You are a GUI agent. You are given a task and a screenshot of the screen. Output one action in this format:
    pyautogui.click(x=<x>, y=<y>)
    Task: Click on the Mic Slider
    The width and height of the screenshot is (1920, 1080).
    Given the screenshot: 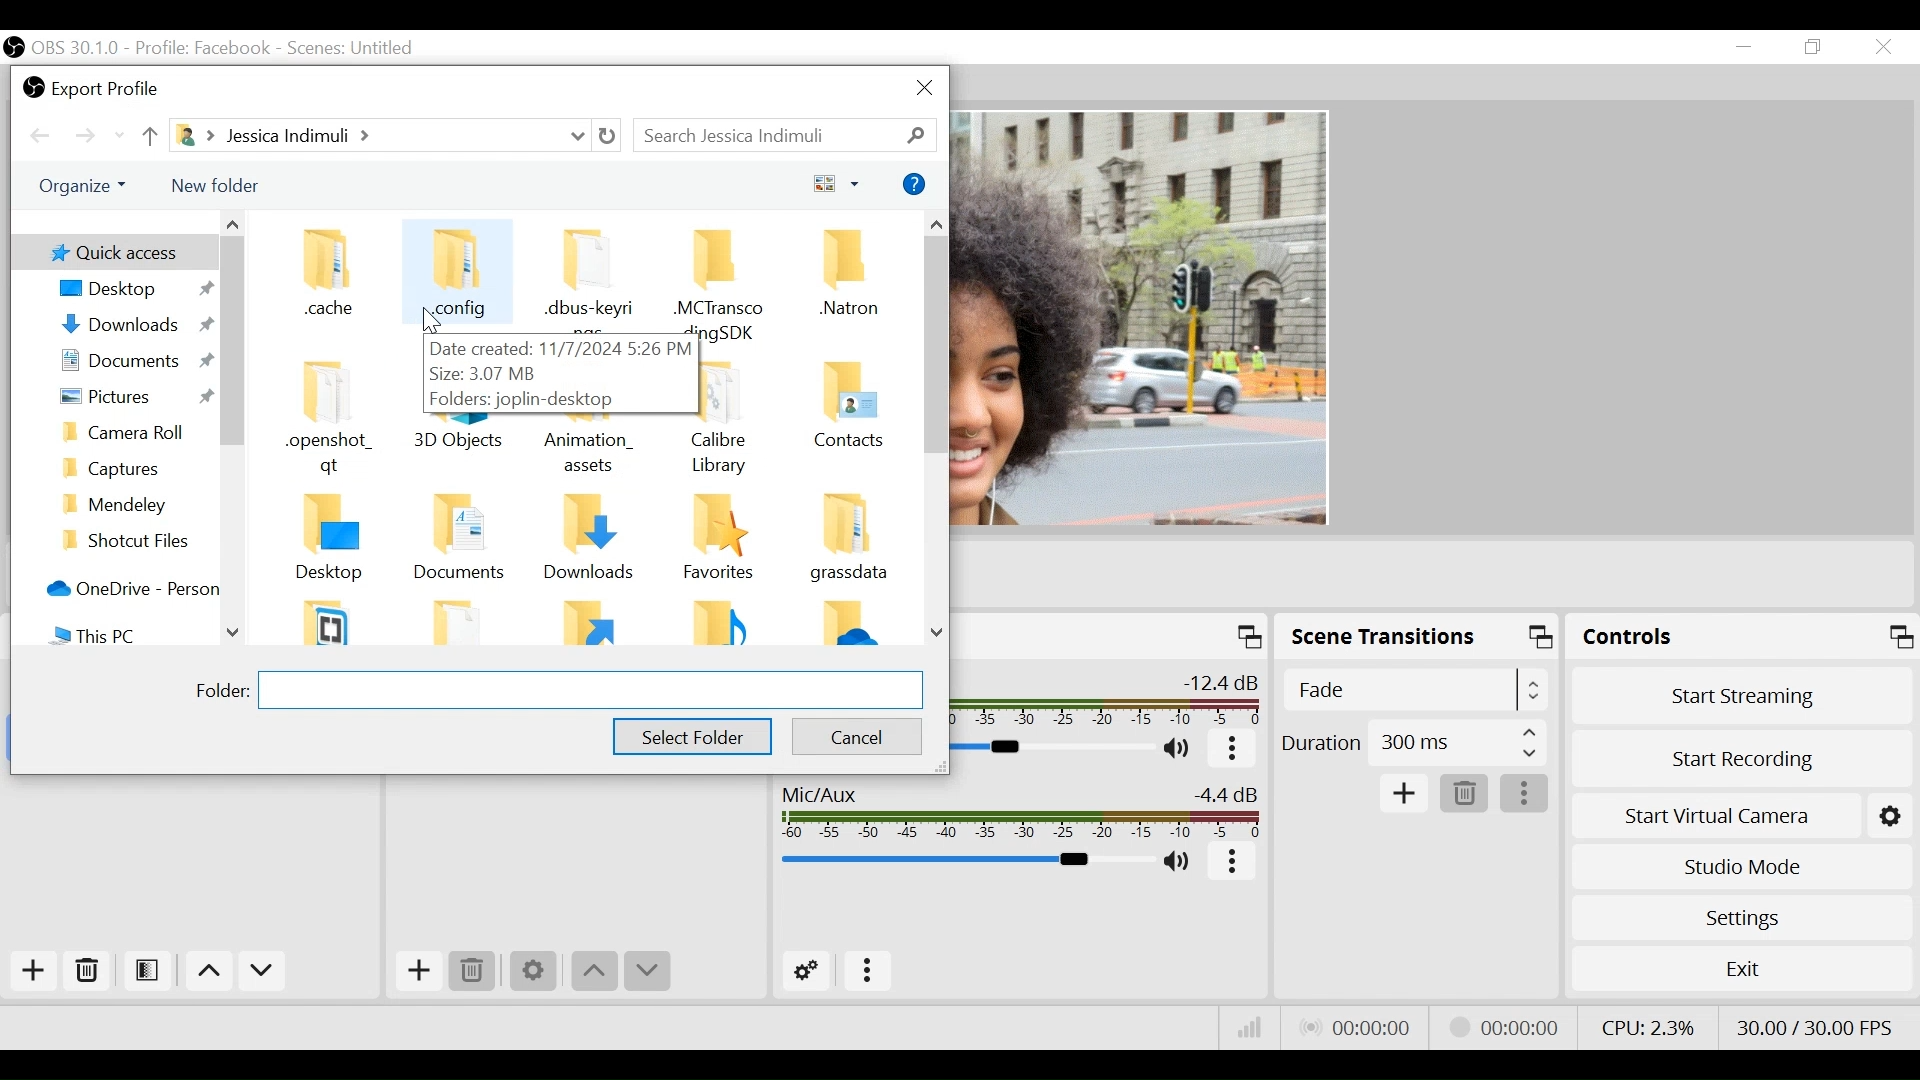 What is the action you would take?
    pyautogui.click(x=963, y=861)
    